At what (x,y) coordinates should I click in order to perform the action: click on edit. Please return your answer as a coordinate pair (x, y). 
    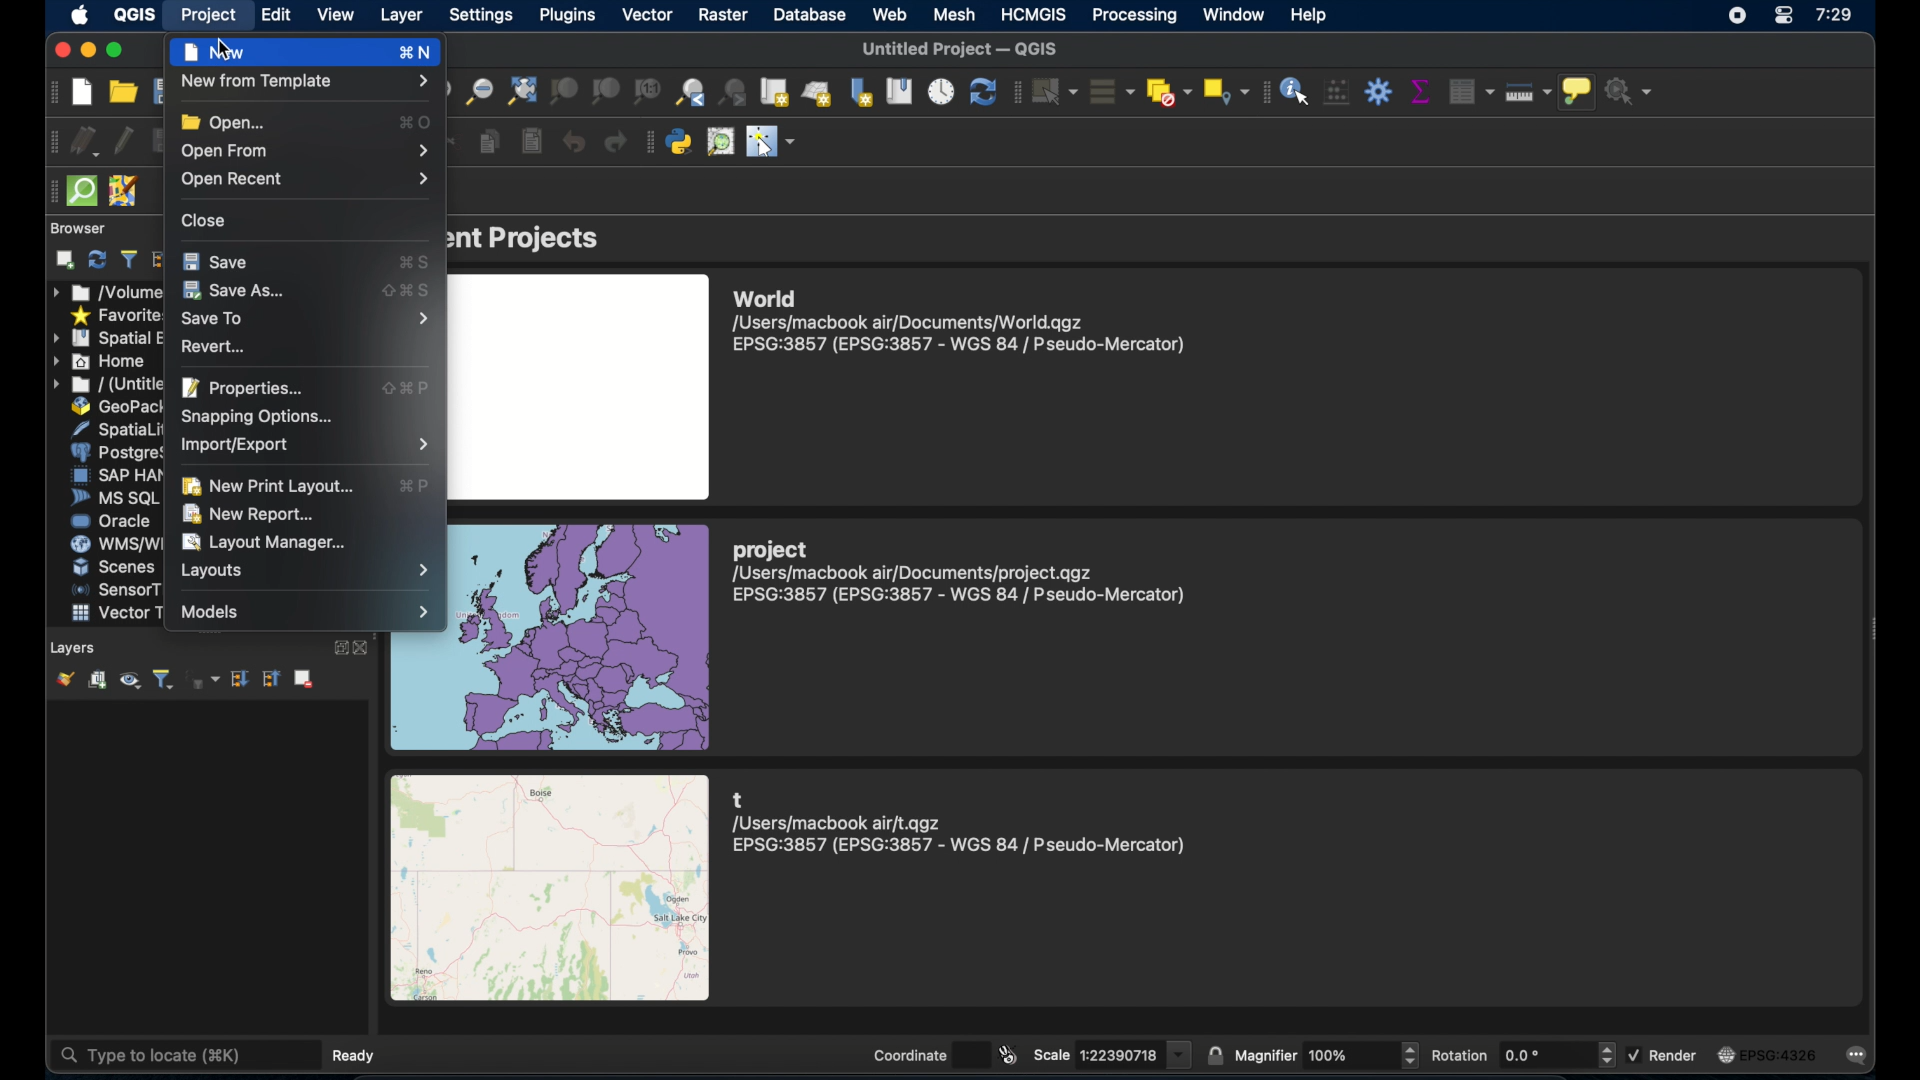
    Looking at the image, I should click on (275, 16).